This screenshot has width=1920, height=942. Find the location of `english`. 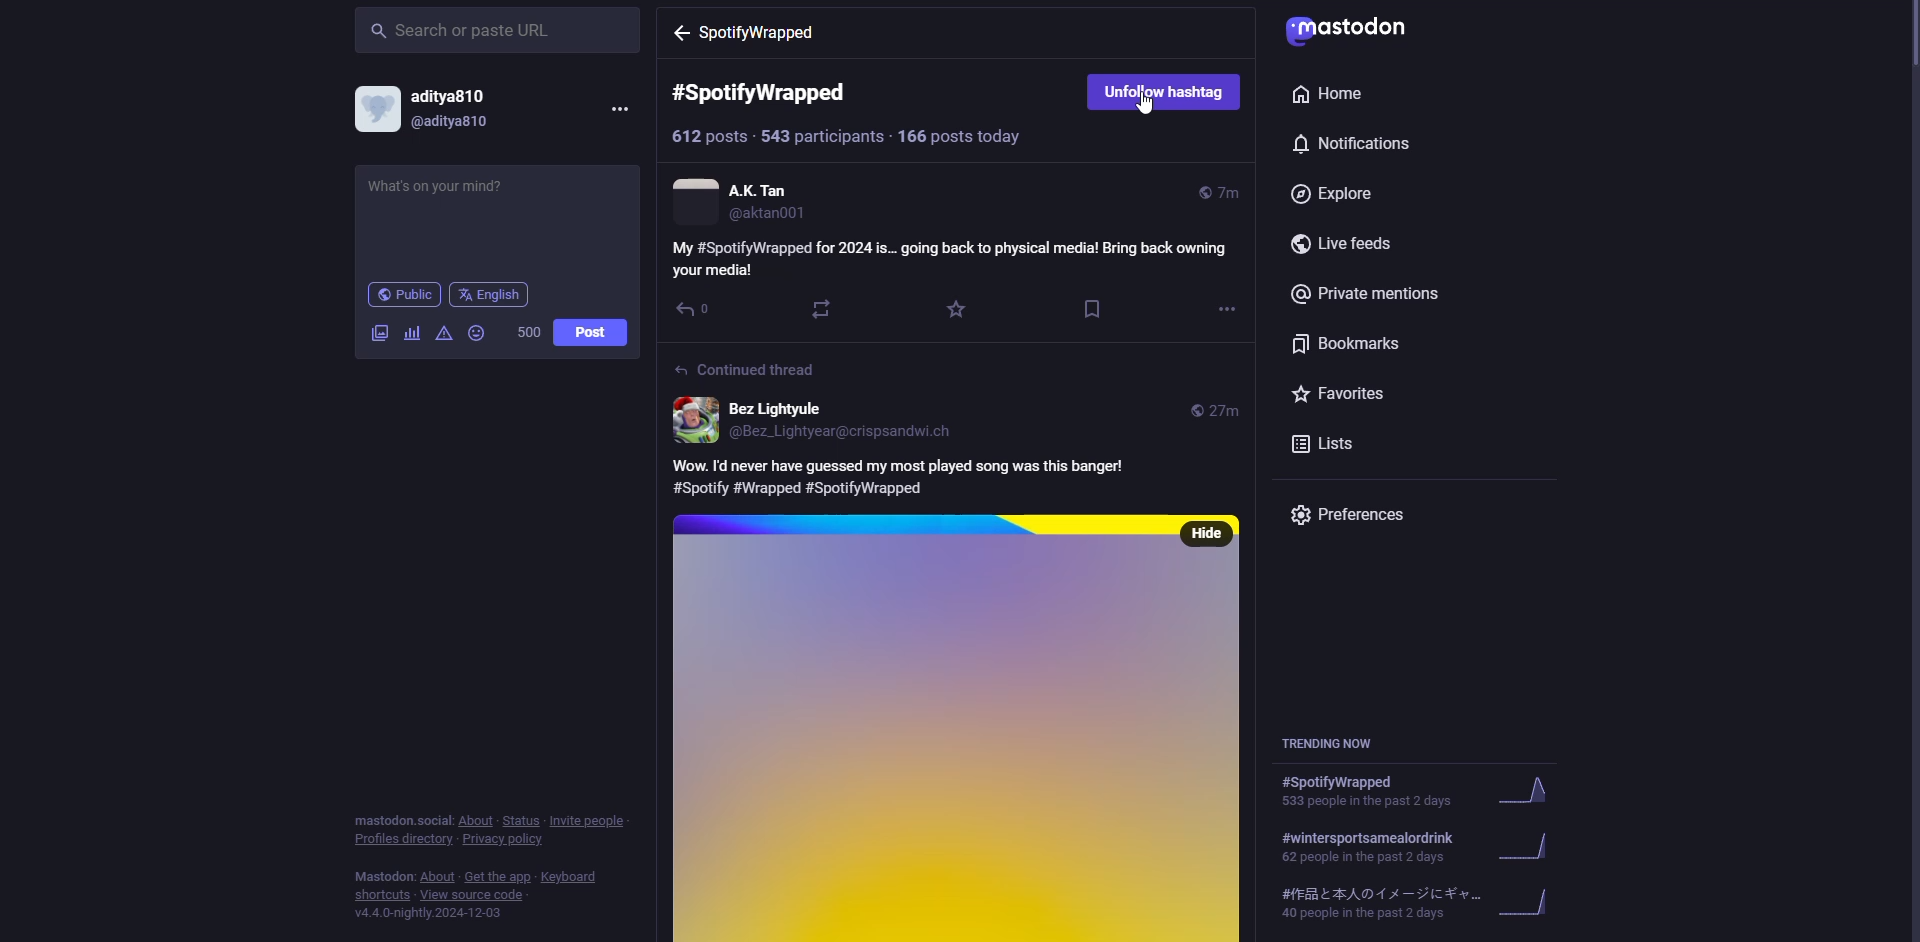

english is located at coordinates (494, 295).